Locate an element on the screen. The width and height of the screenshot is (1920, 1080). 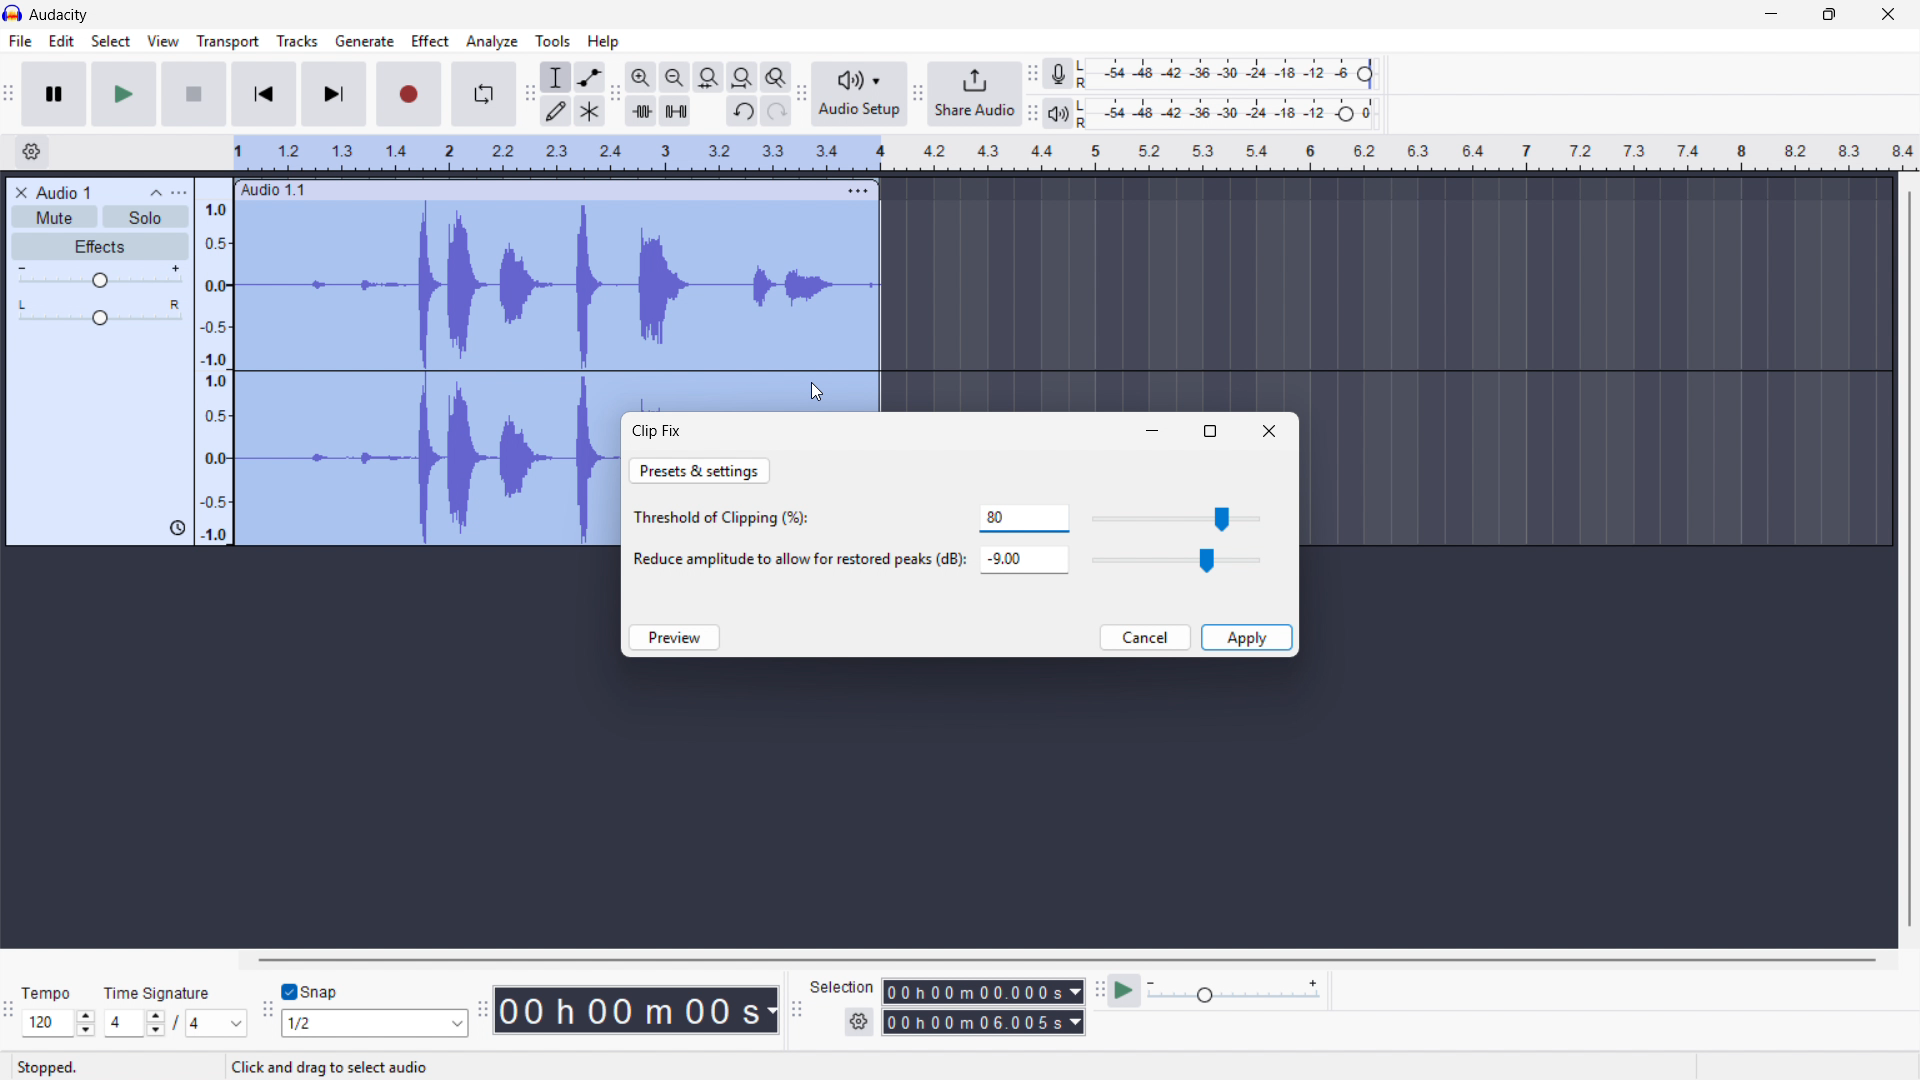
Horizontal scroll bar is located at coordinates (1064, 960).